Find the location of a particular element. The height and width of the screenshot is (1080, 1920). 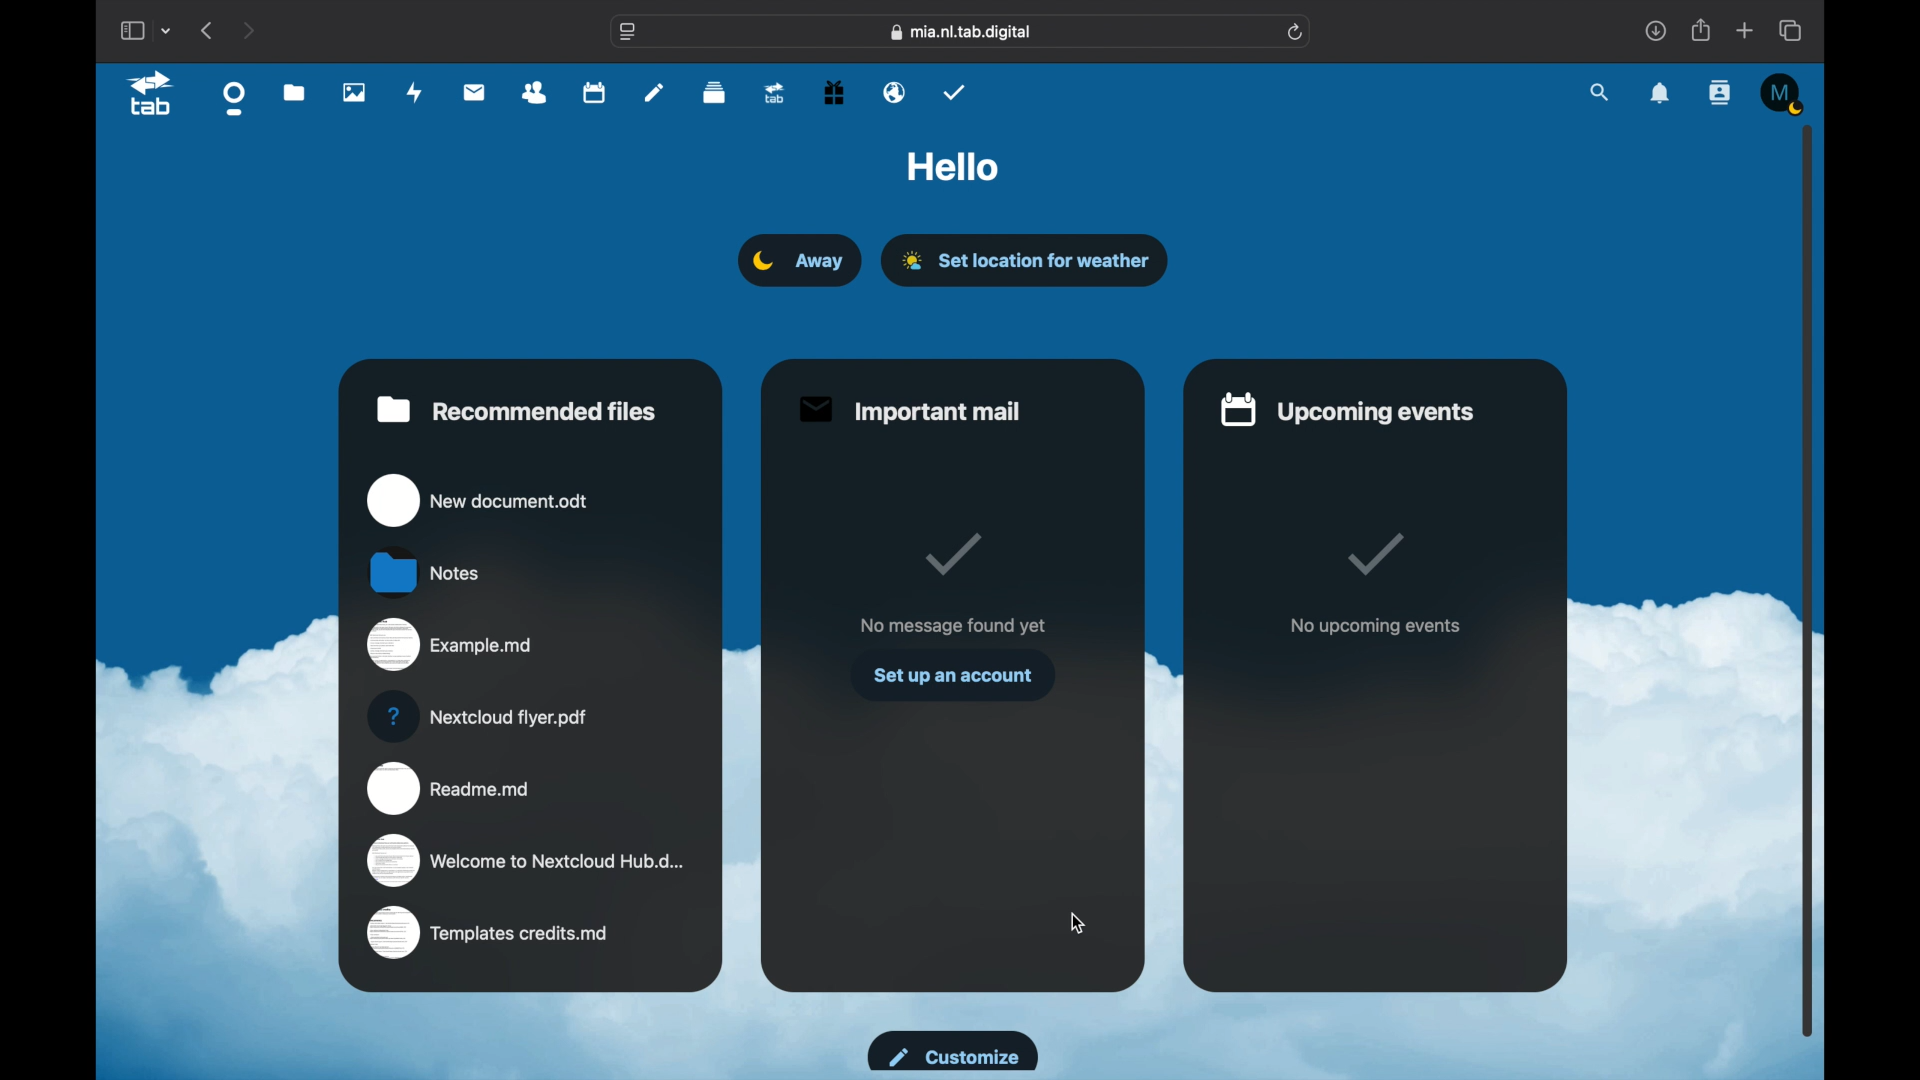

deck is located at coordinates (715, 92).